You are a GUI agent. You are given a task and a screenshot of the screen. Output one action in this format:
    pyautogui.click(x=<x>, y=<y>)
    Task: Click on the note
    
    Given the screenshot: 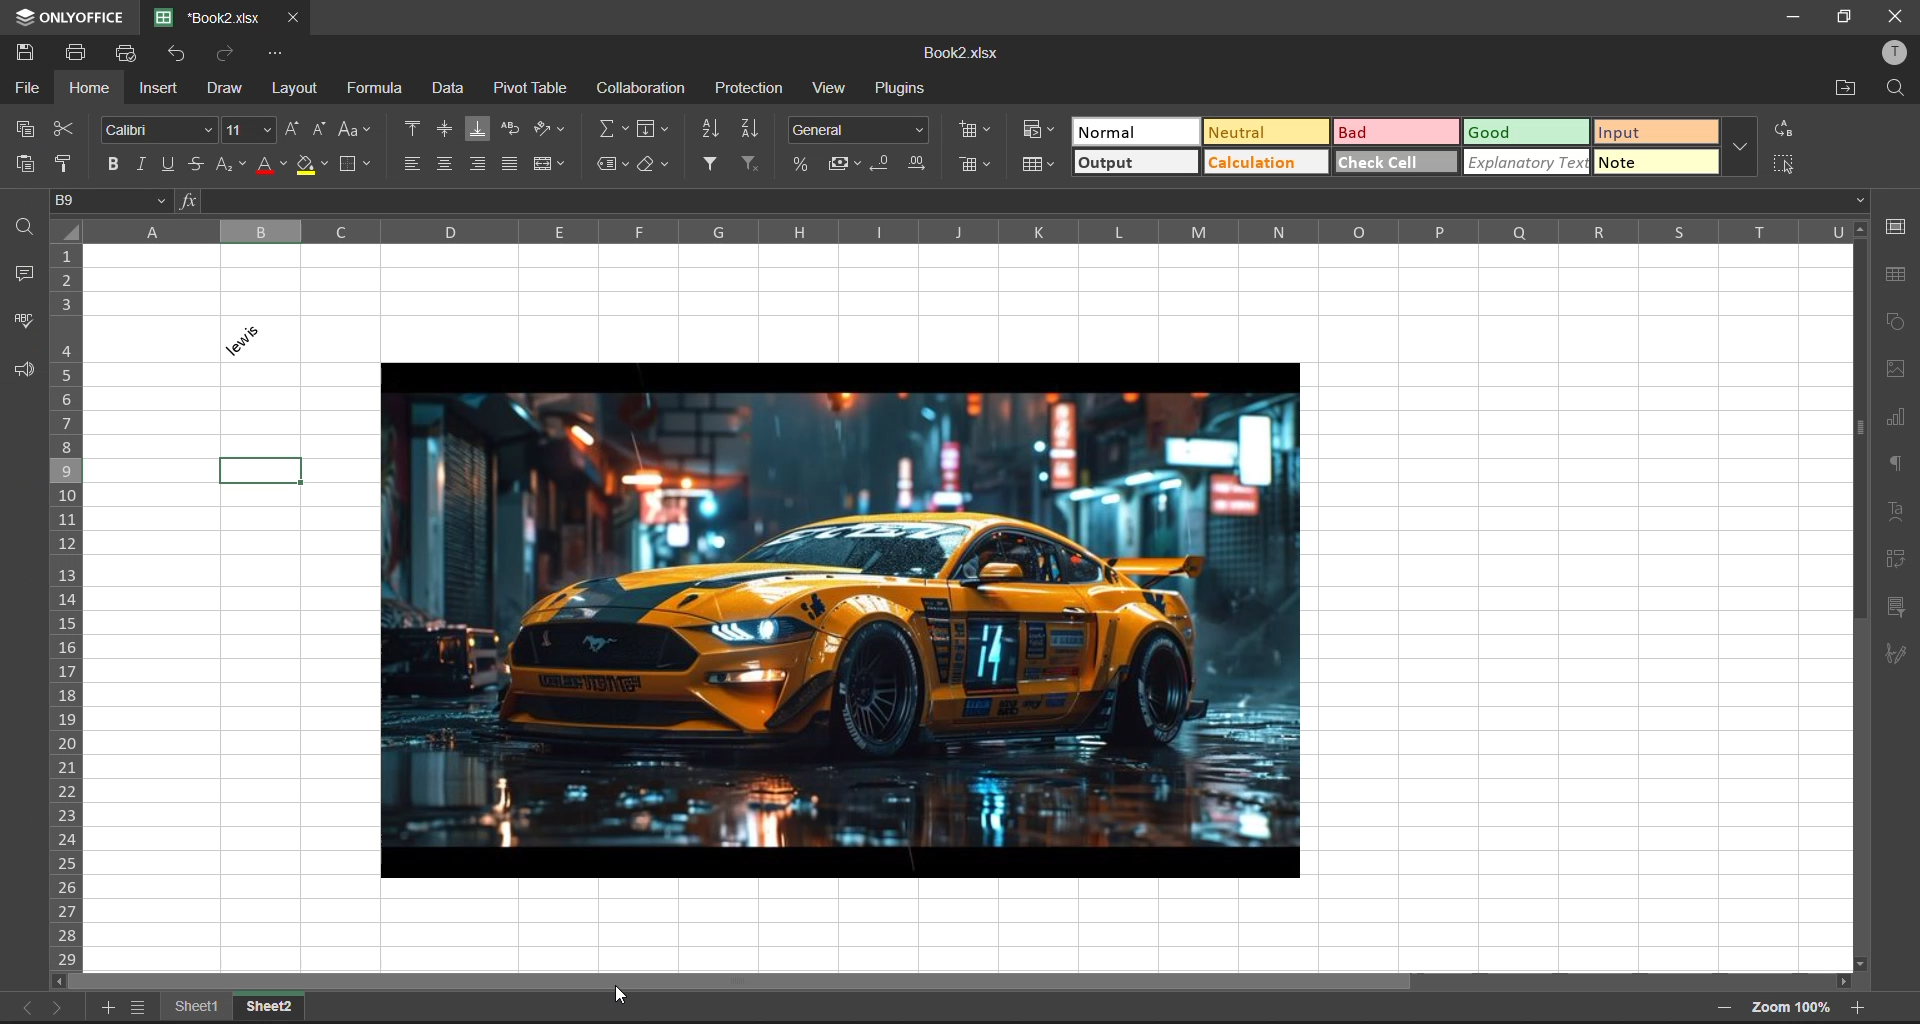 What is the action you would take?
    pyautogui.click(x=1655, y=166)
    